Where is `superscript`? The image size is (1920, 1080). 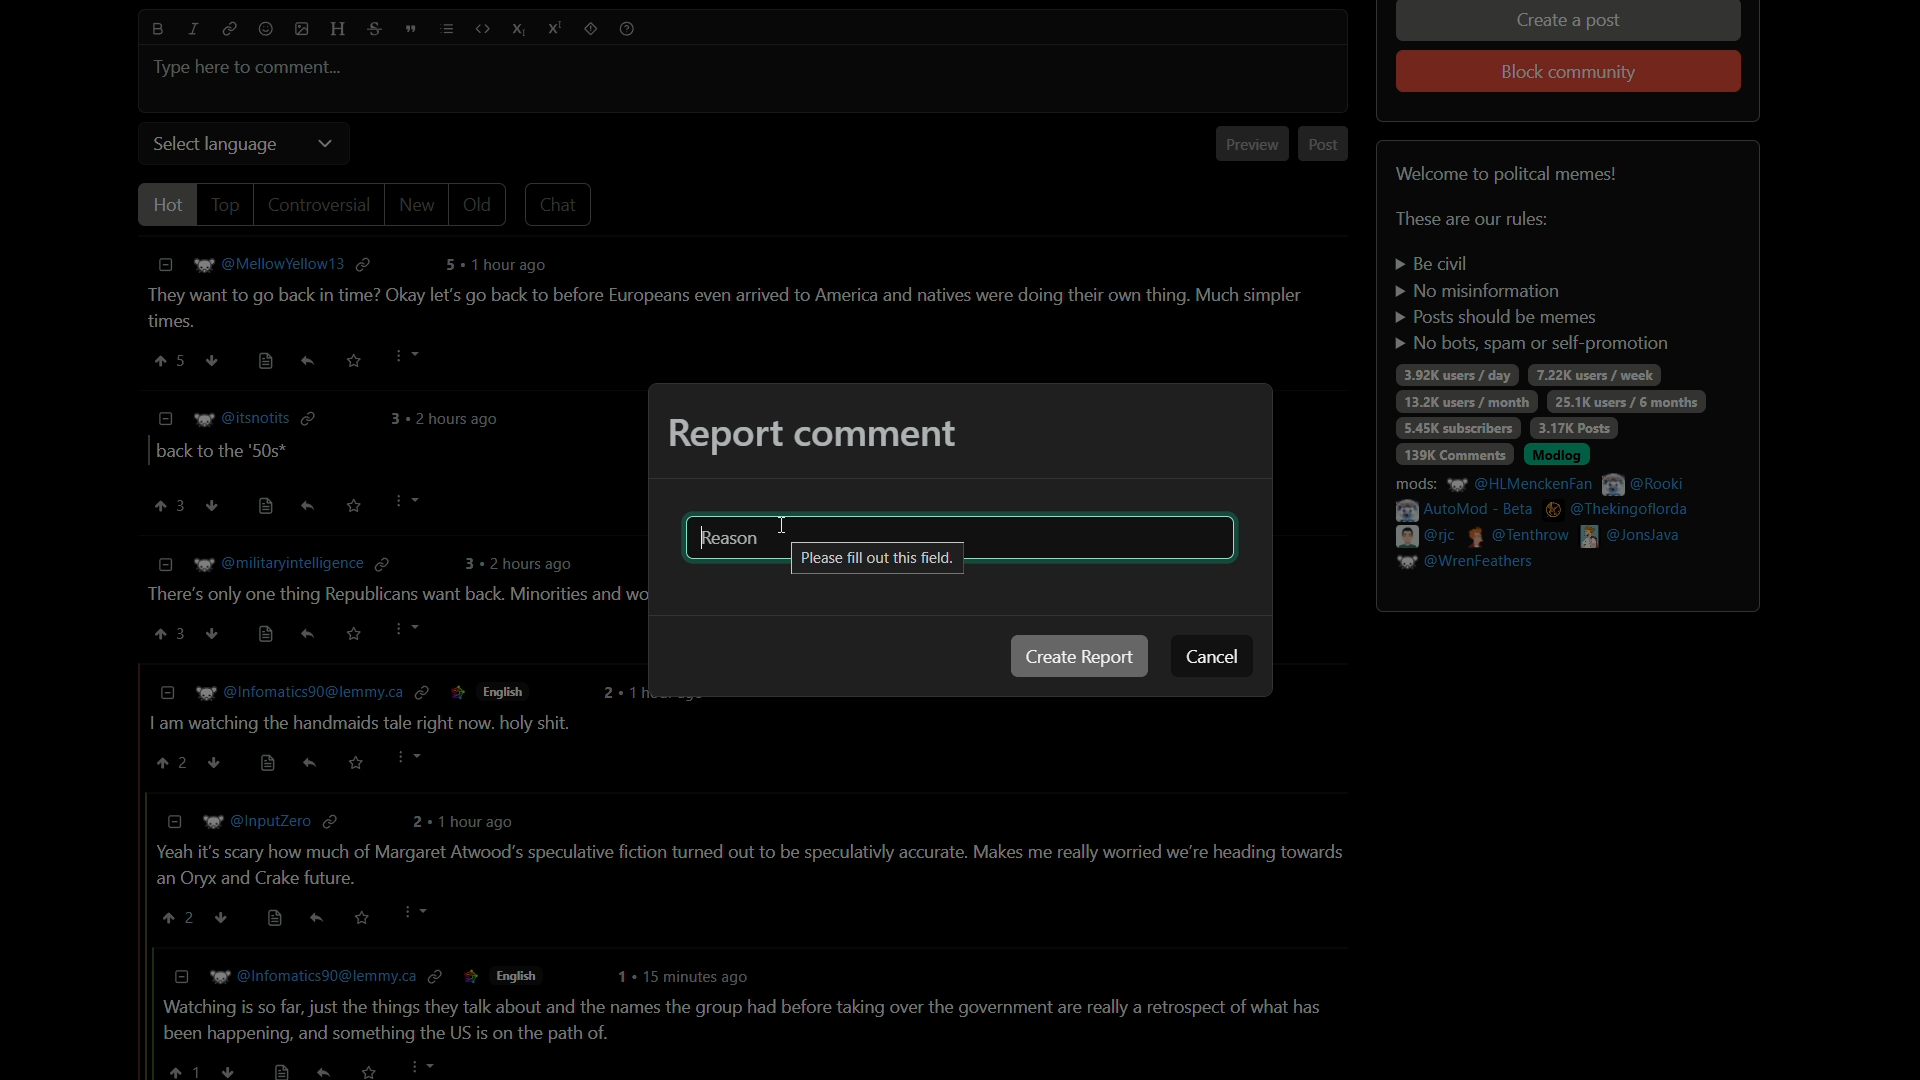
superscript is located at coordinates (554, 29).